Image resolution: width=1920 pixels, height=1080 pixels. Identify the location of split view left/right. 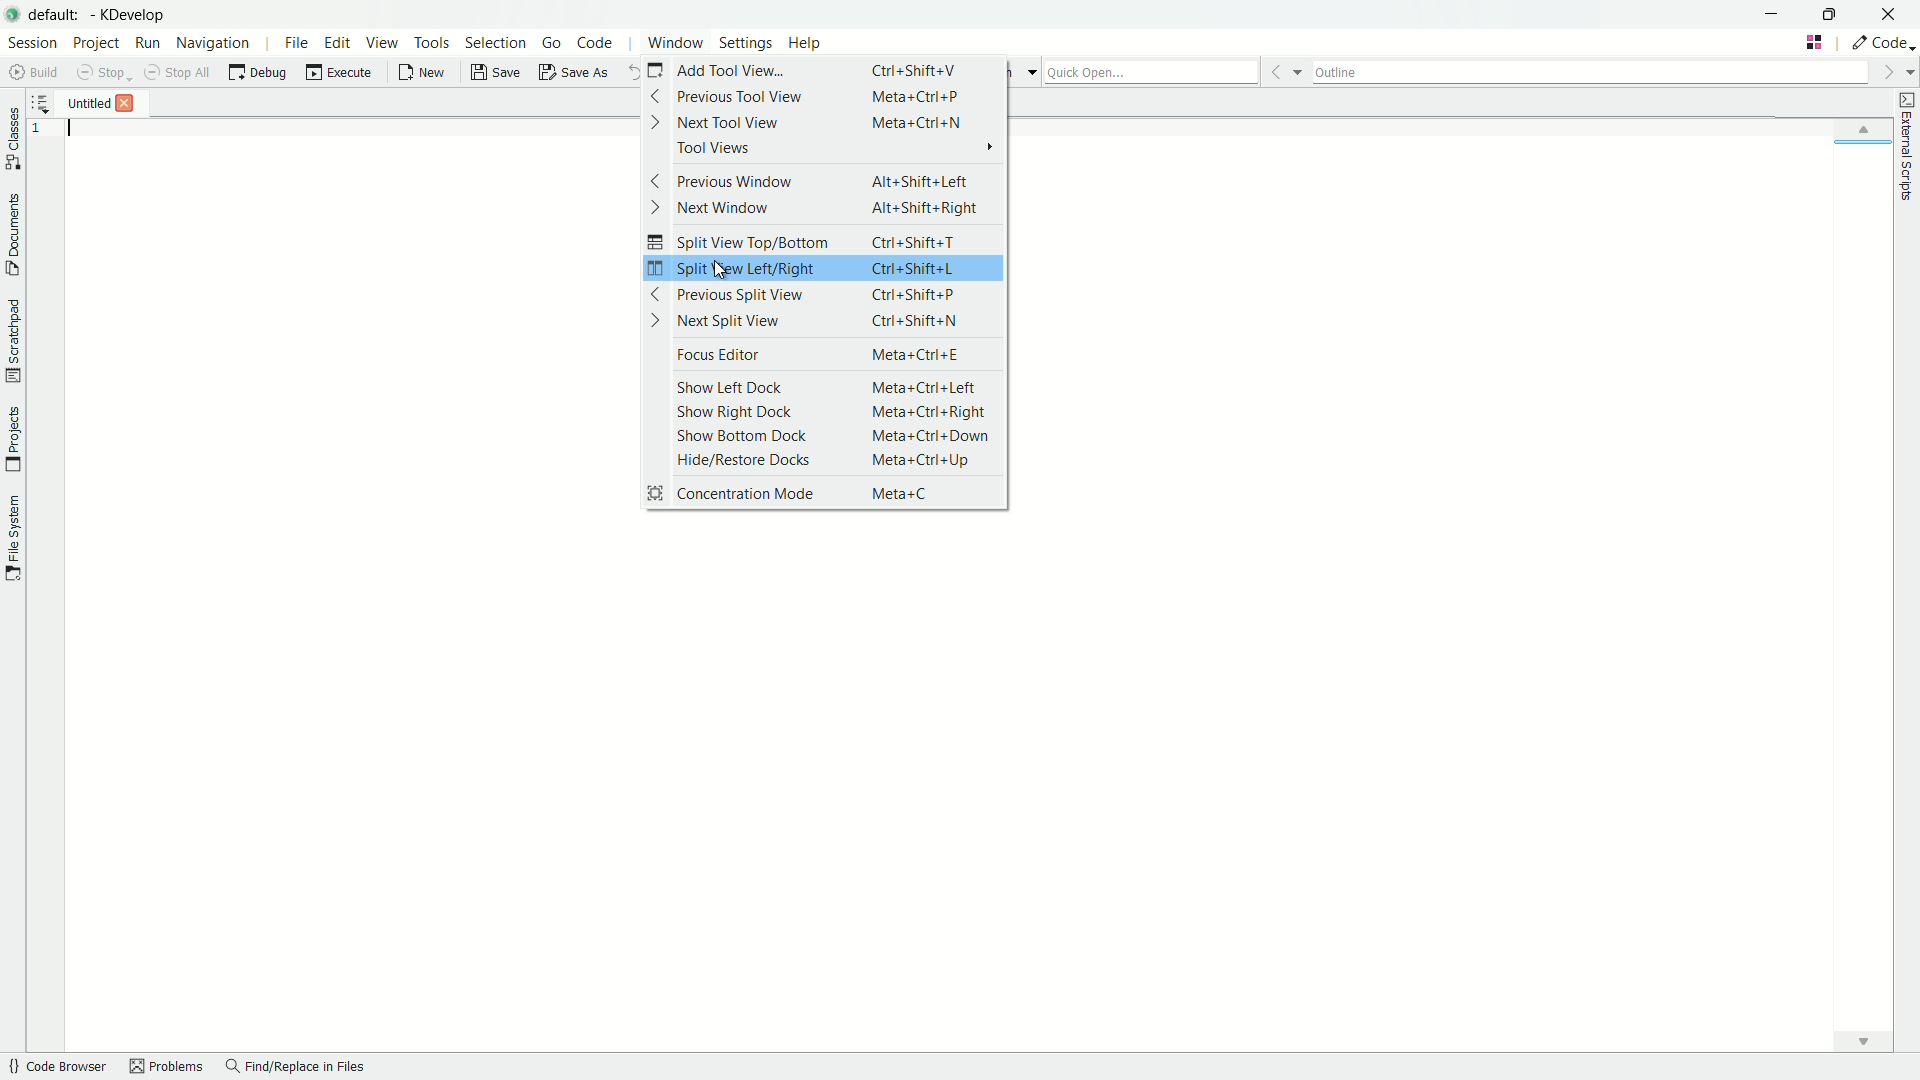
(736, 268).